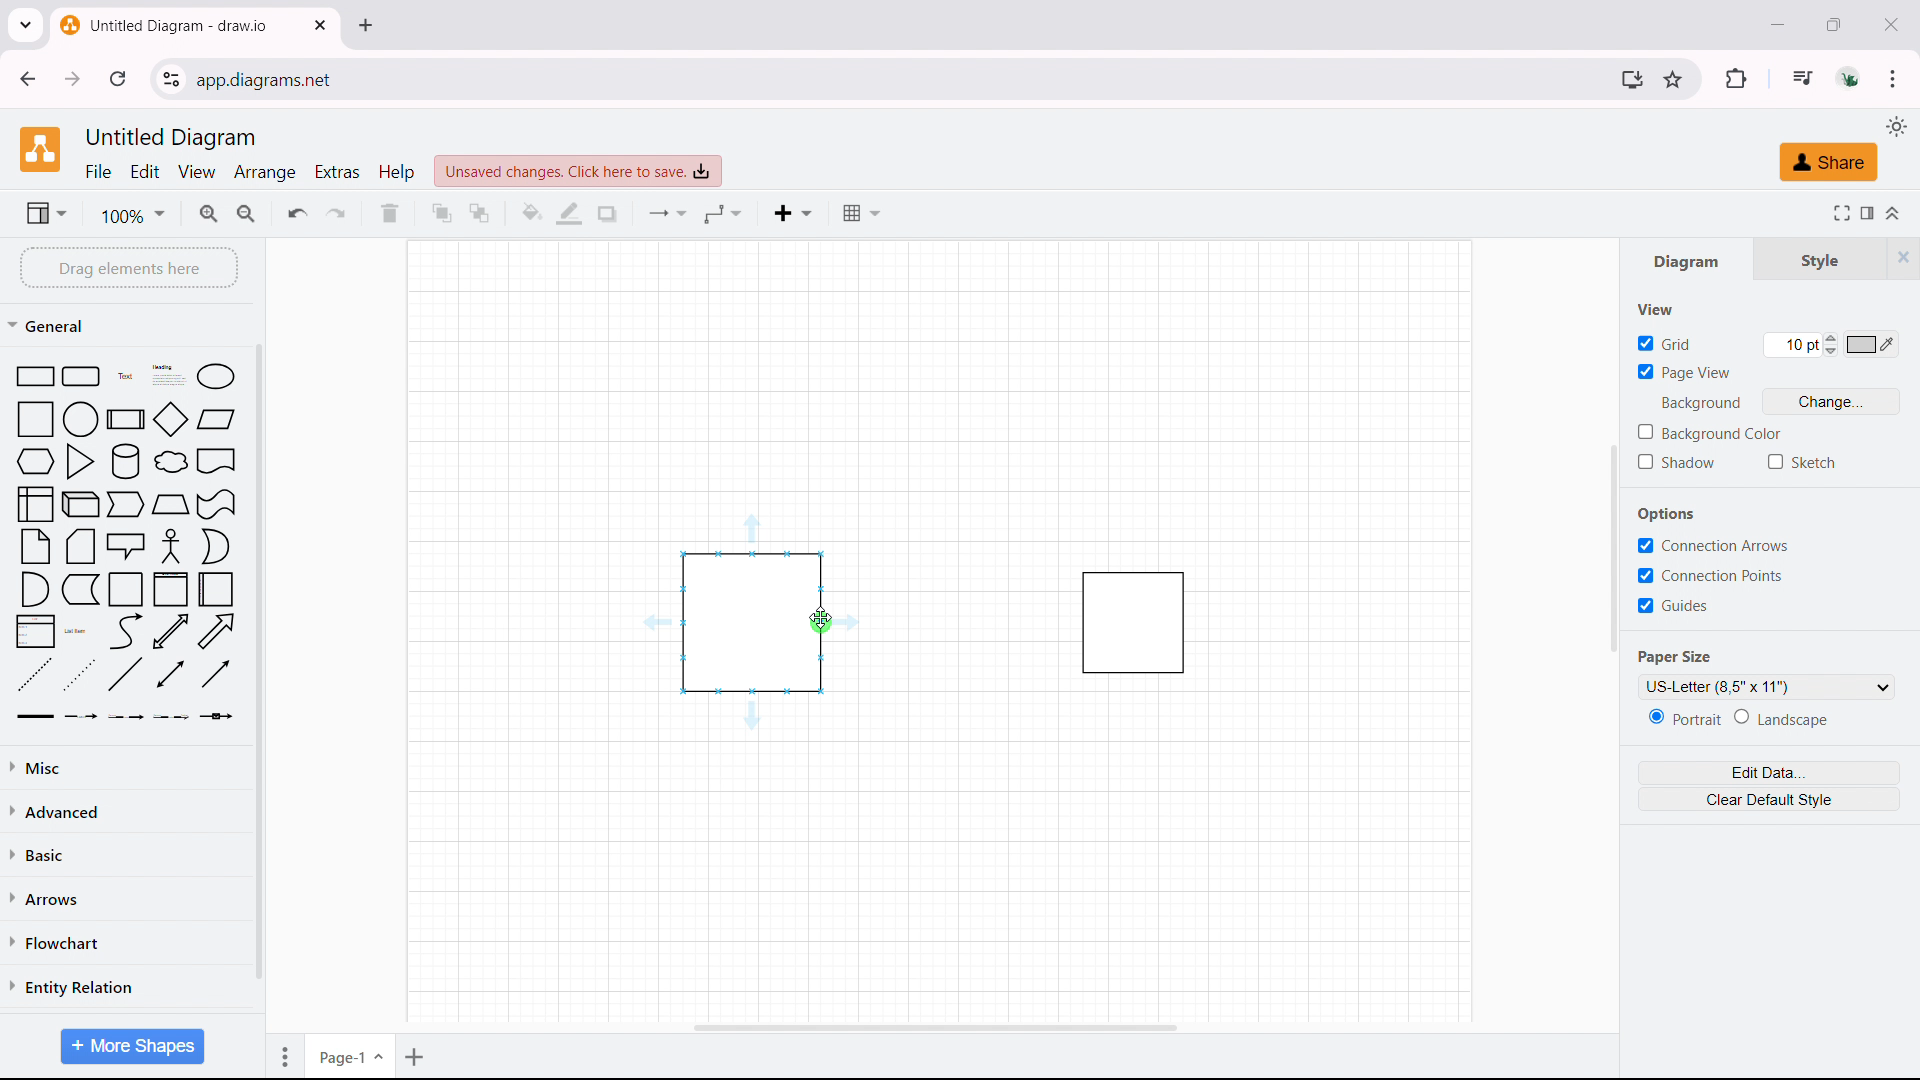 The image size is (1920, 1080). Describe the element at coordinates (127, 810) in the screenshot. I see `advanced` at that location.